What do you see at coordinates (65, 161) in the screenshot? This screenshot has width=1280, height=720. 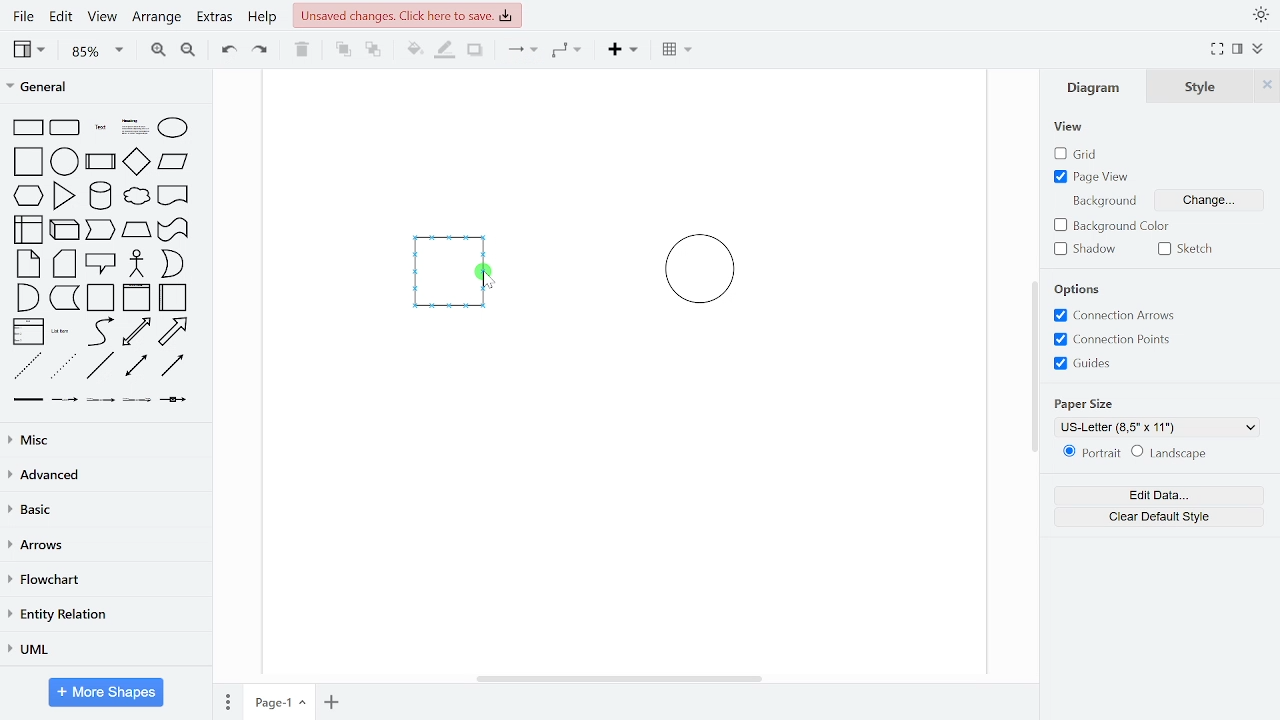 I see `circle` at bounding box center [65, 161].